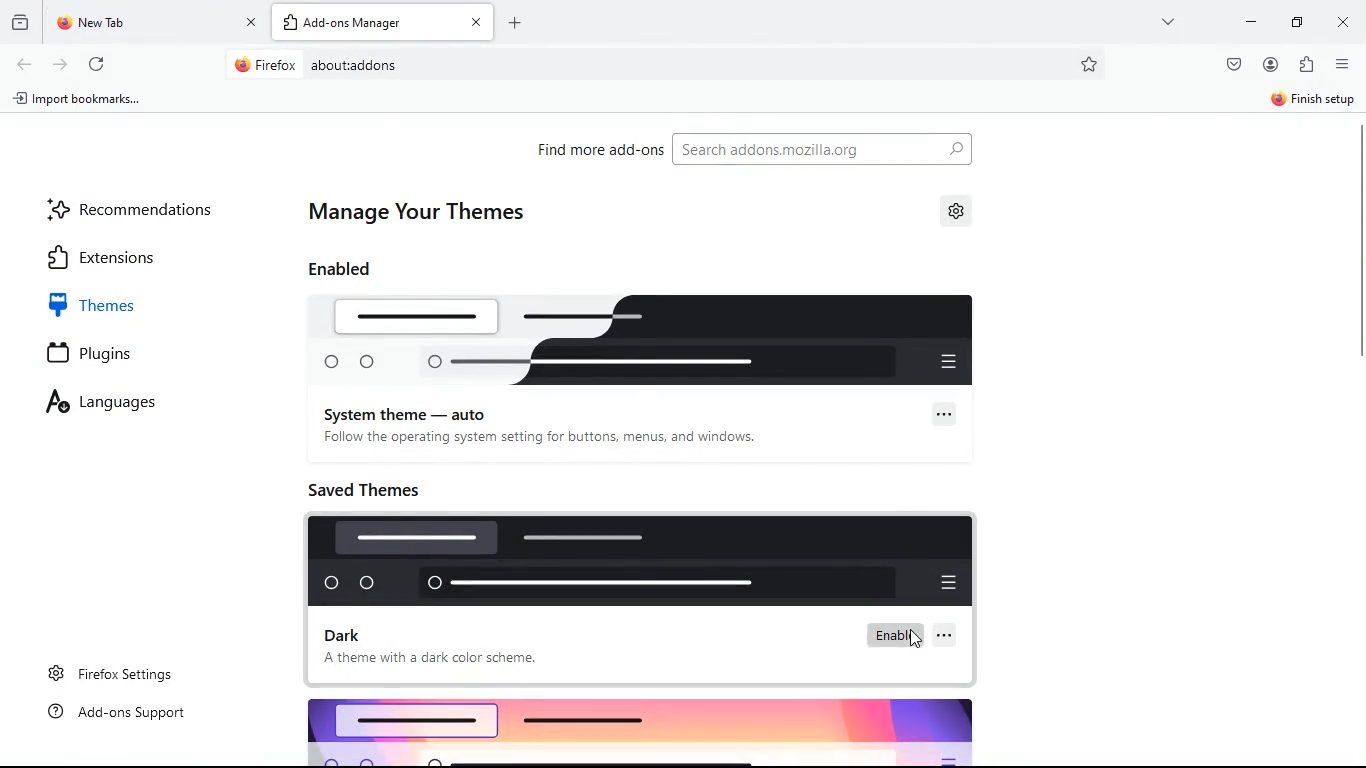 Image resolution: width=1366 pixels, height=768 pixels. I want to click on languages, so click(128, 400).